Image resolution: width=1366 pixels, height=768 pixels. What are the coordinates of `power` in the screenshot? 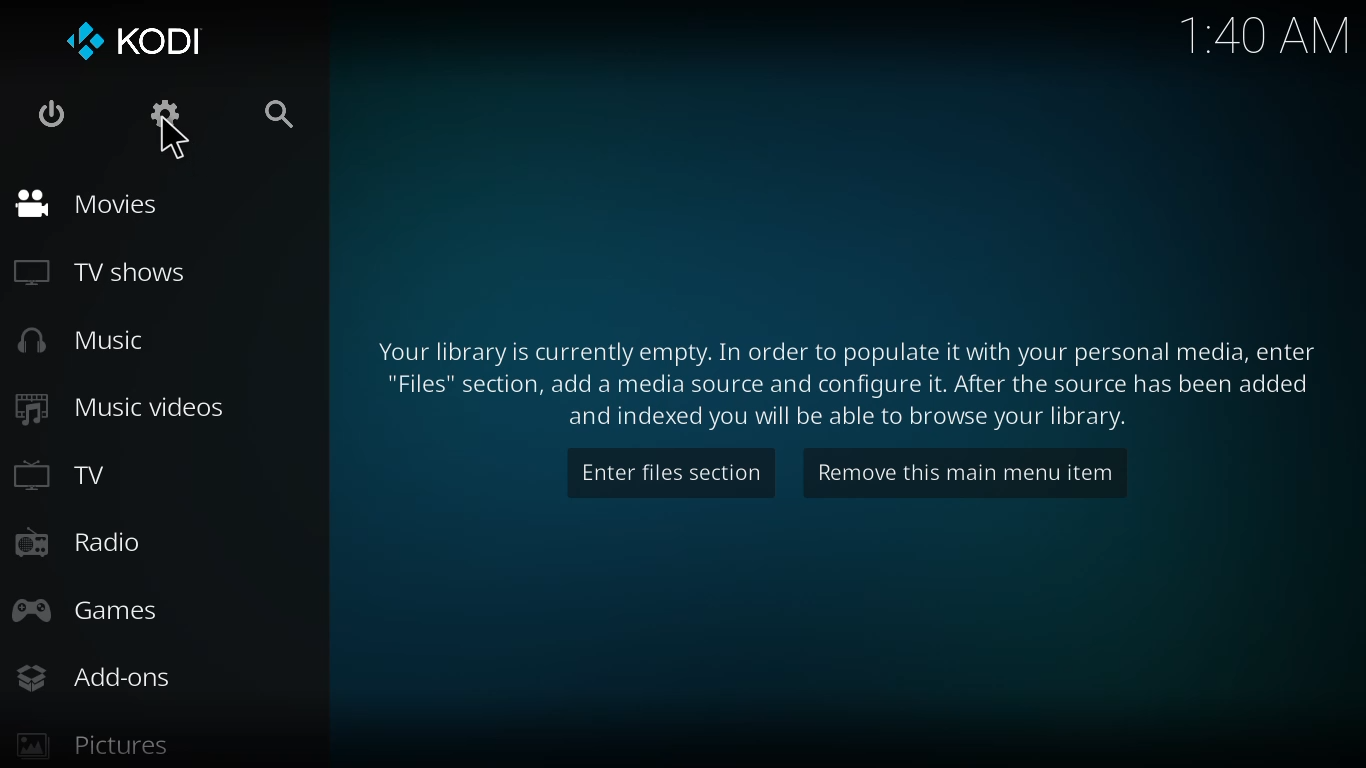 It's located at (55, 117).